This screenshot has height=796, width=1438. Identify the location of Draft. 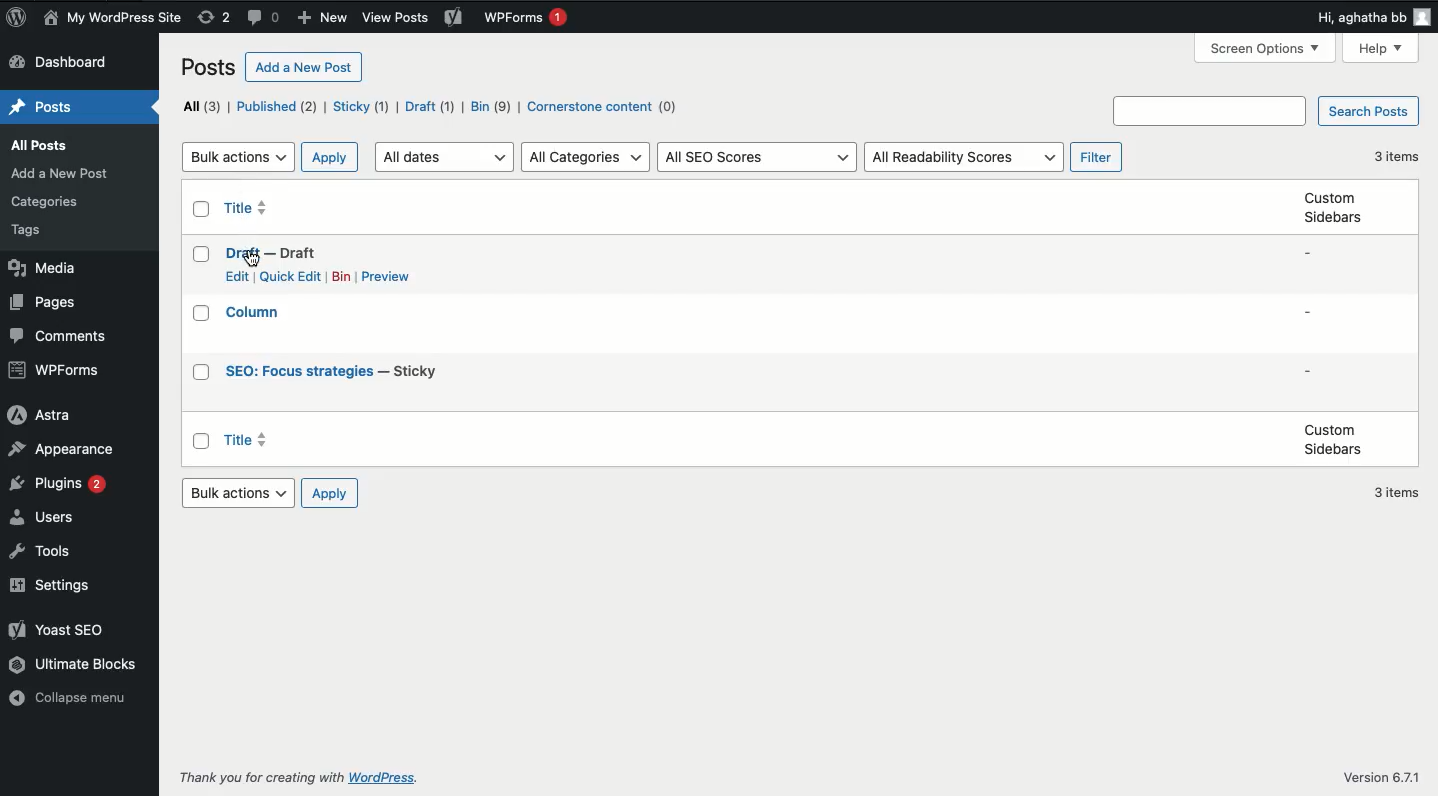
(430, 107).